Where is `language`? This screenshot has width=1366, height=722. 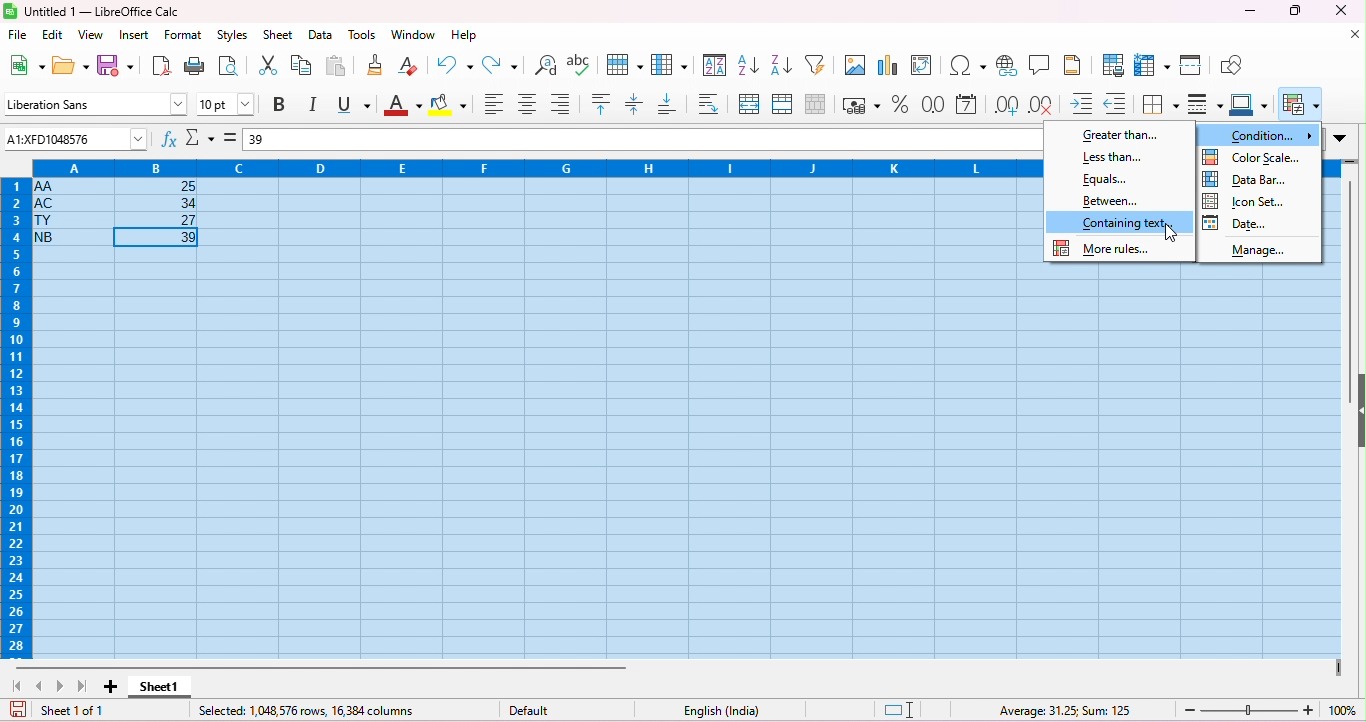
language is located at coordinates (715, 708).